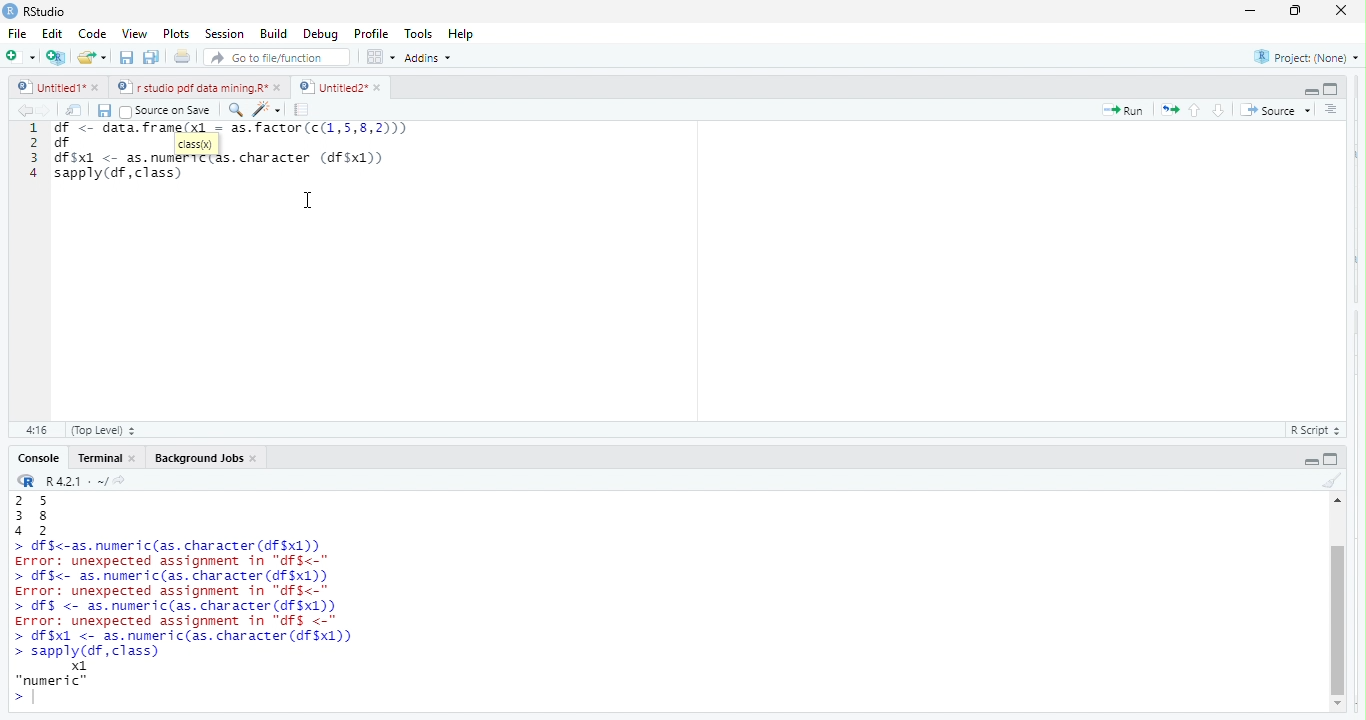  I want to click on Close, so click(1337, 11).